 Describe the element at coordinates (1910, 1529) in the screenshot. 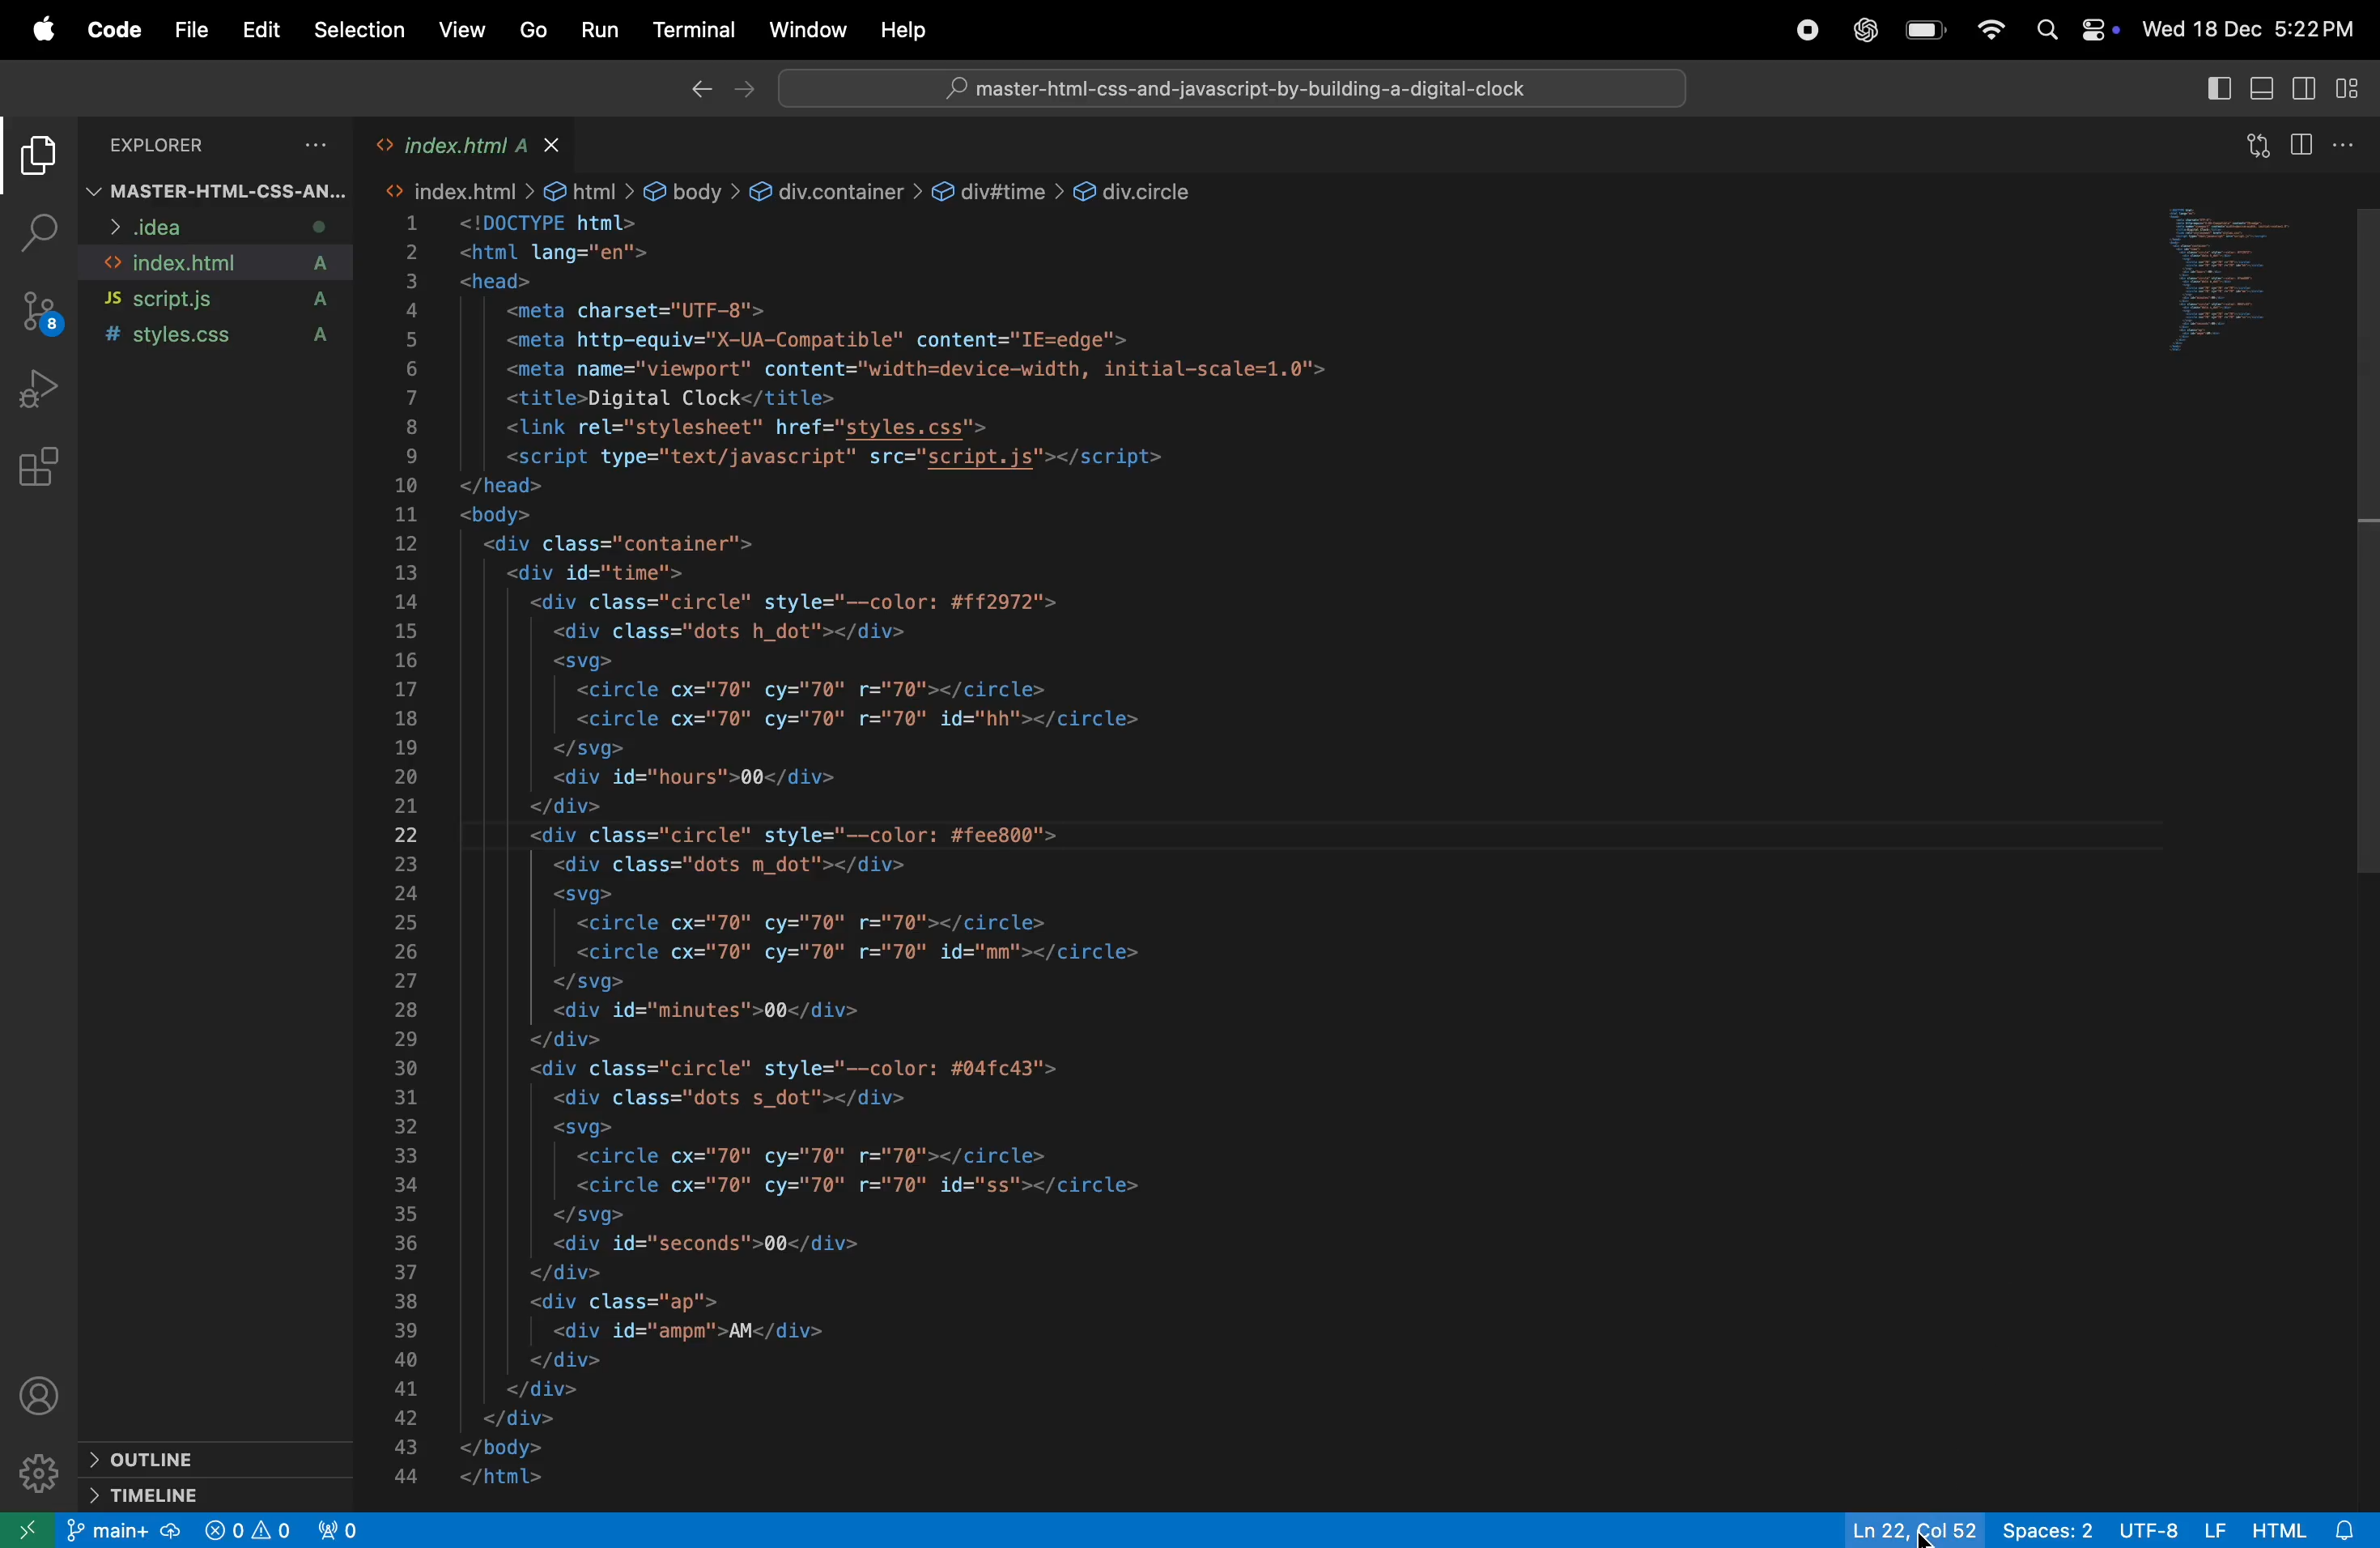

I see `ln col` at that location.